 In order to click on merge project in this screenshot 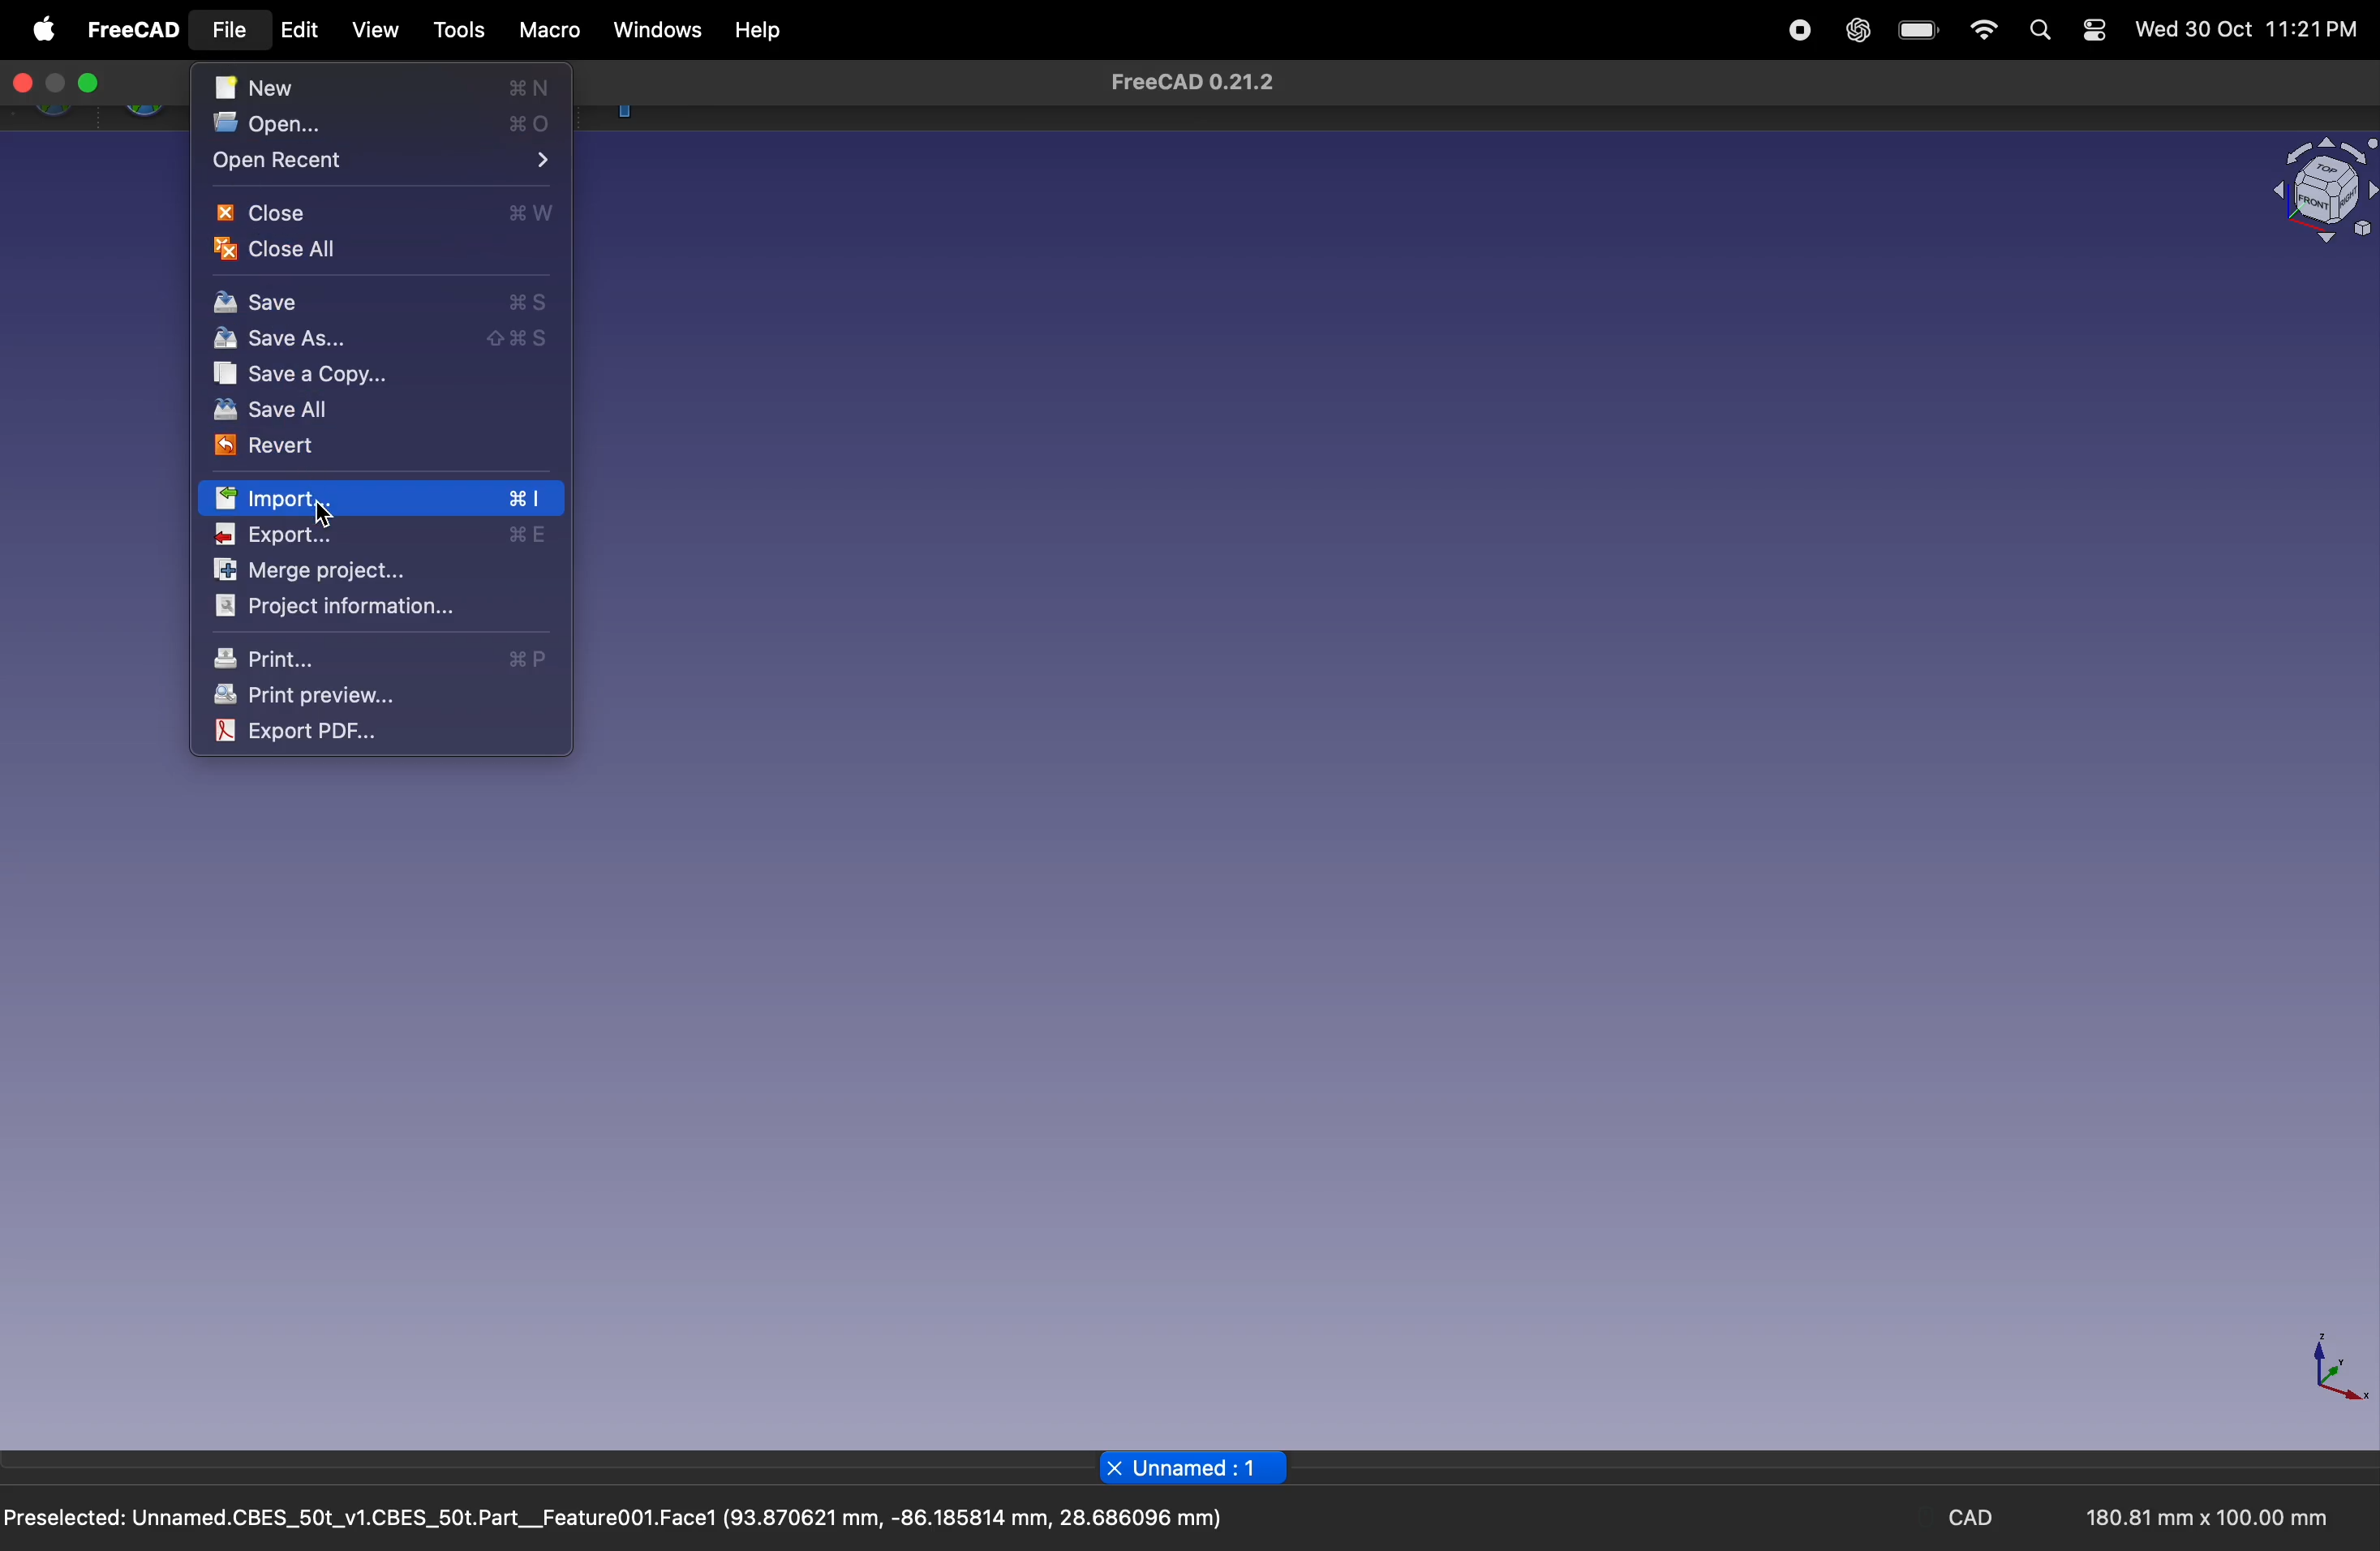, I will do `click(350, 571)`.